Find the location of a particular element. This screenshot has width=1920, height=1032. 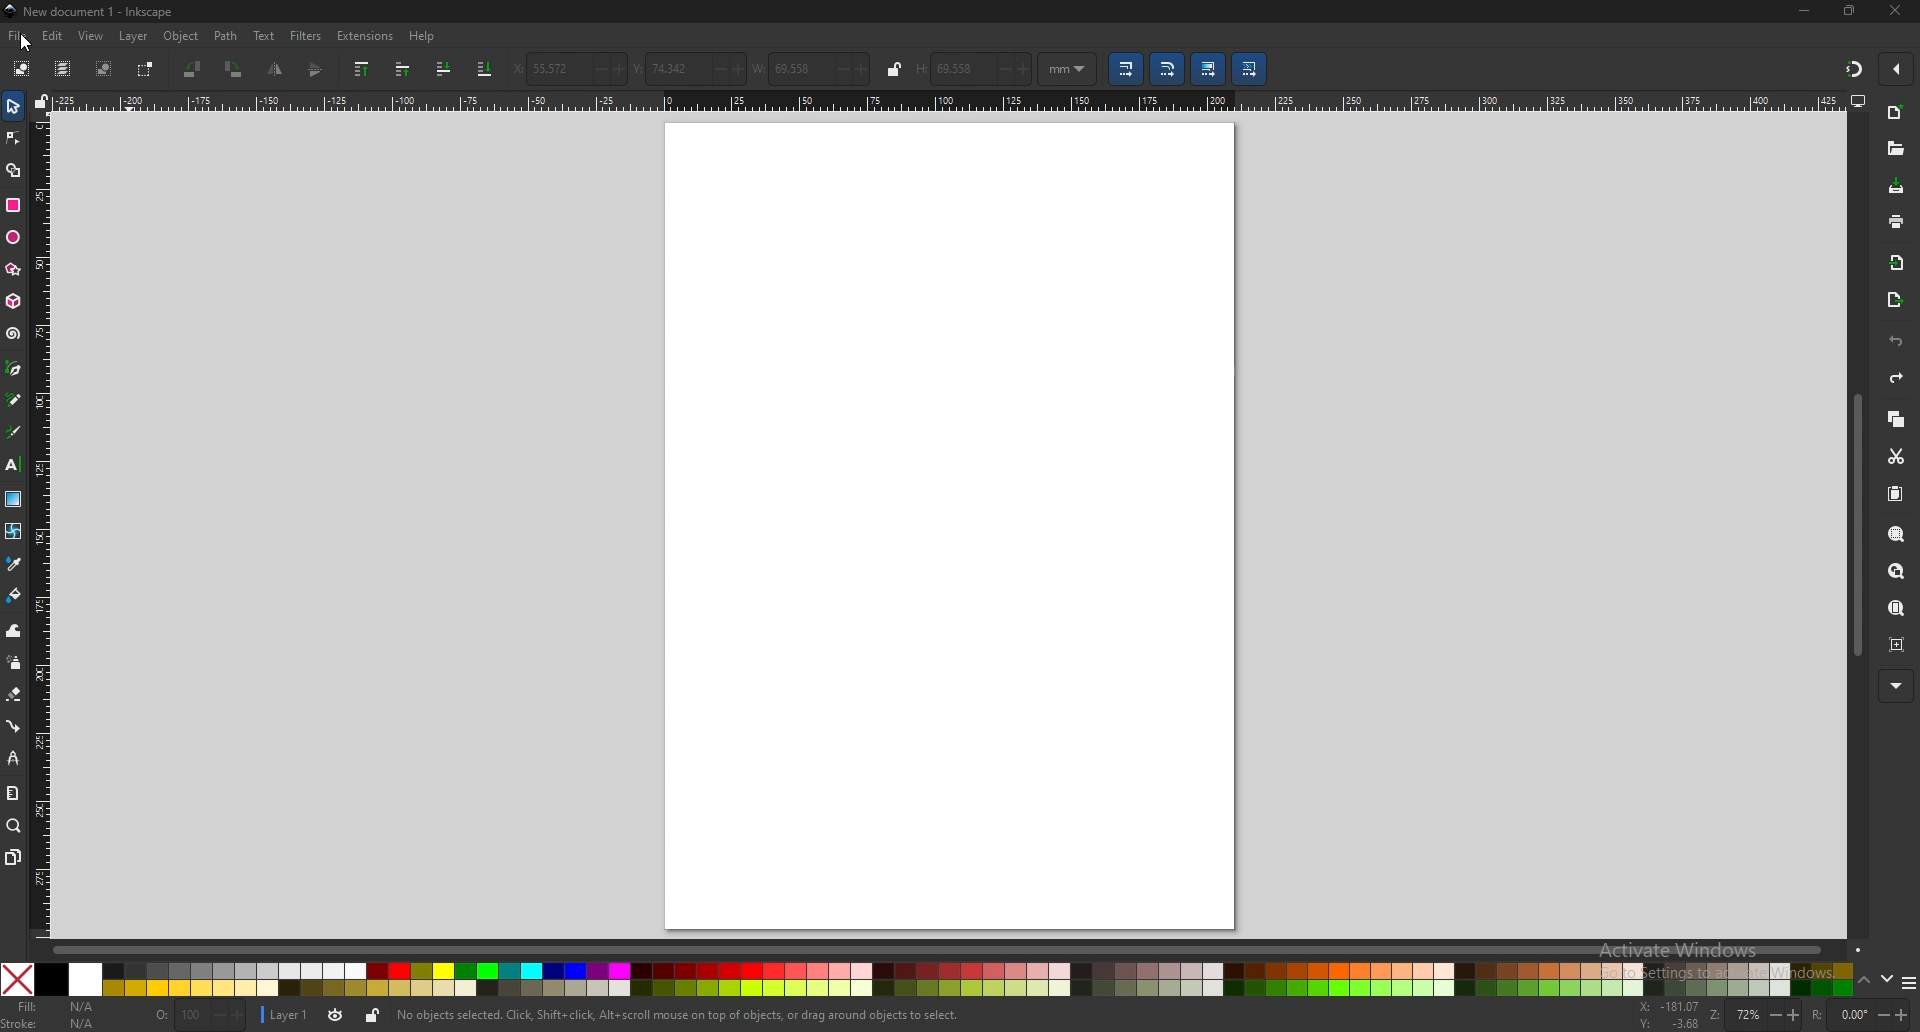

cut is located at coordinates (1896, 457).